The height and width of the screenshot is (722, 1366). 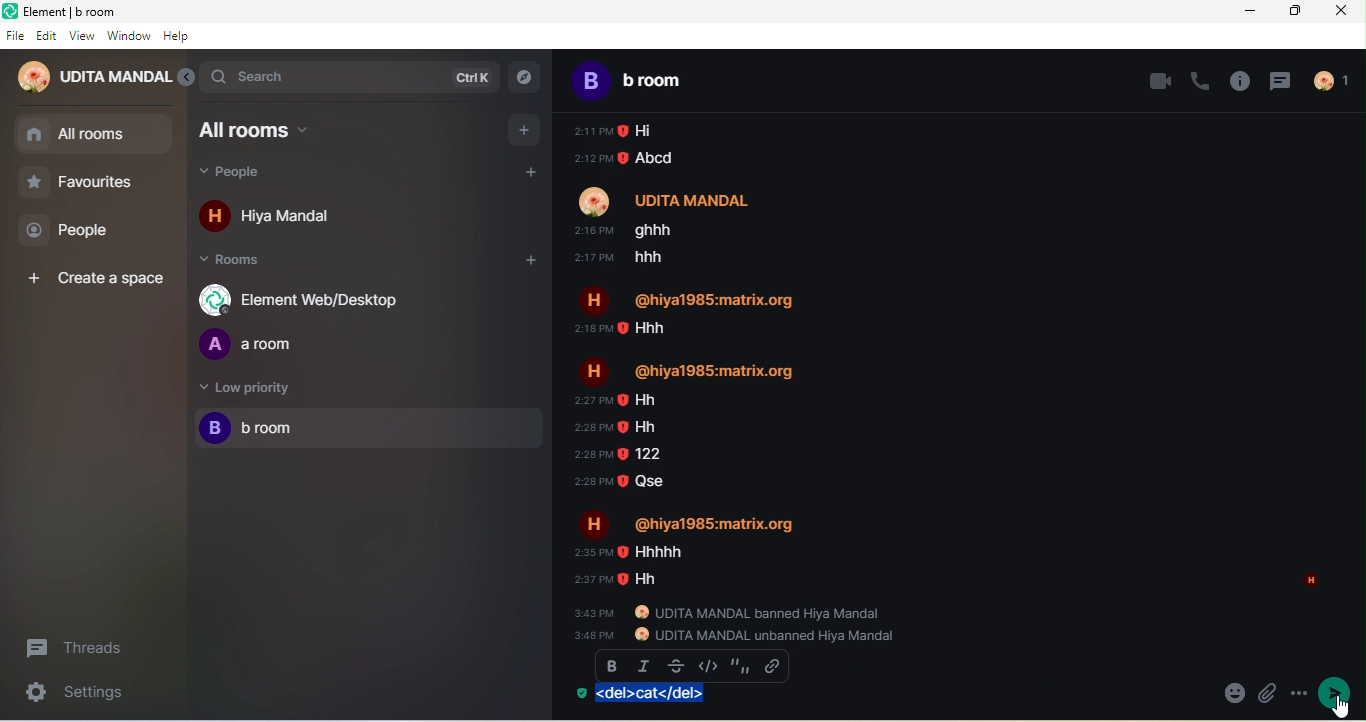 I want to click on element web, so click(x=308, y=299).